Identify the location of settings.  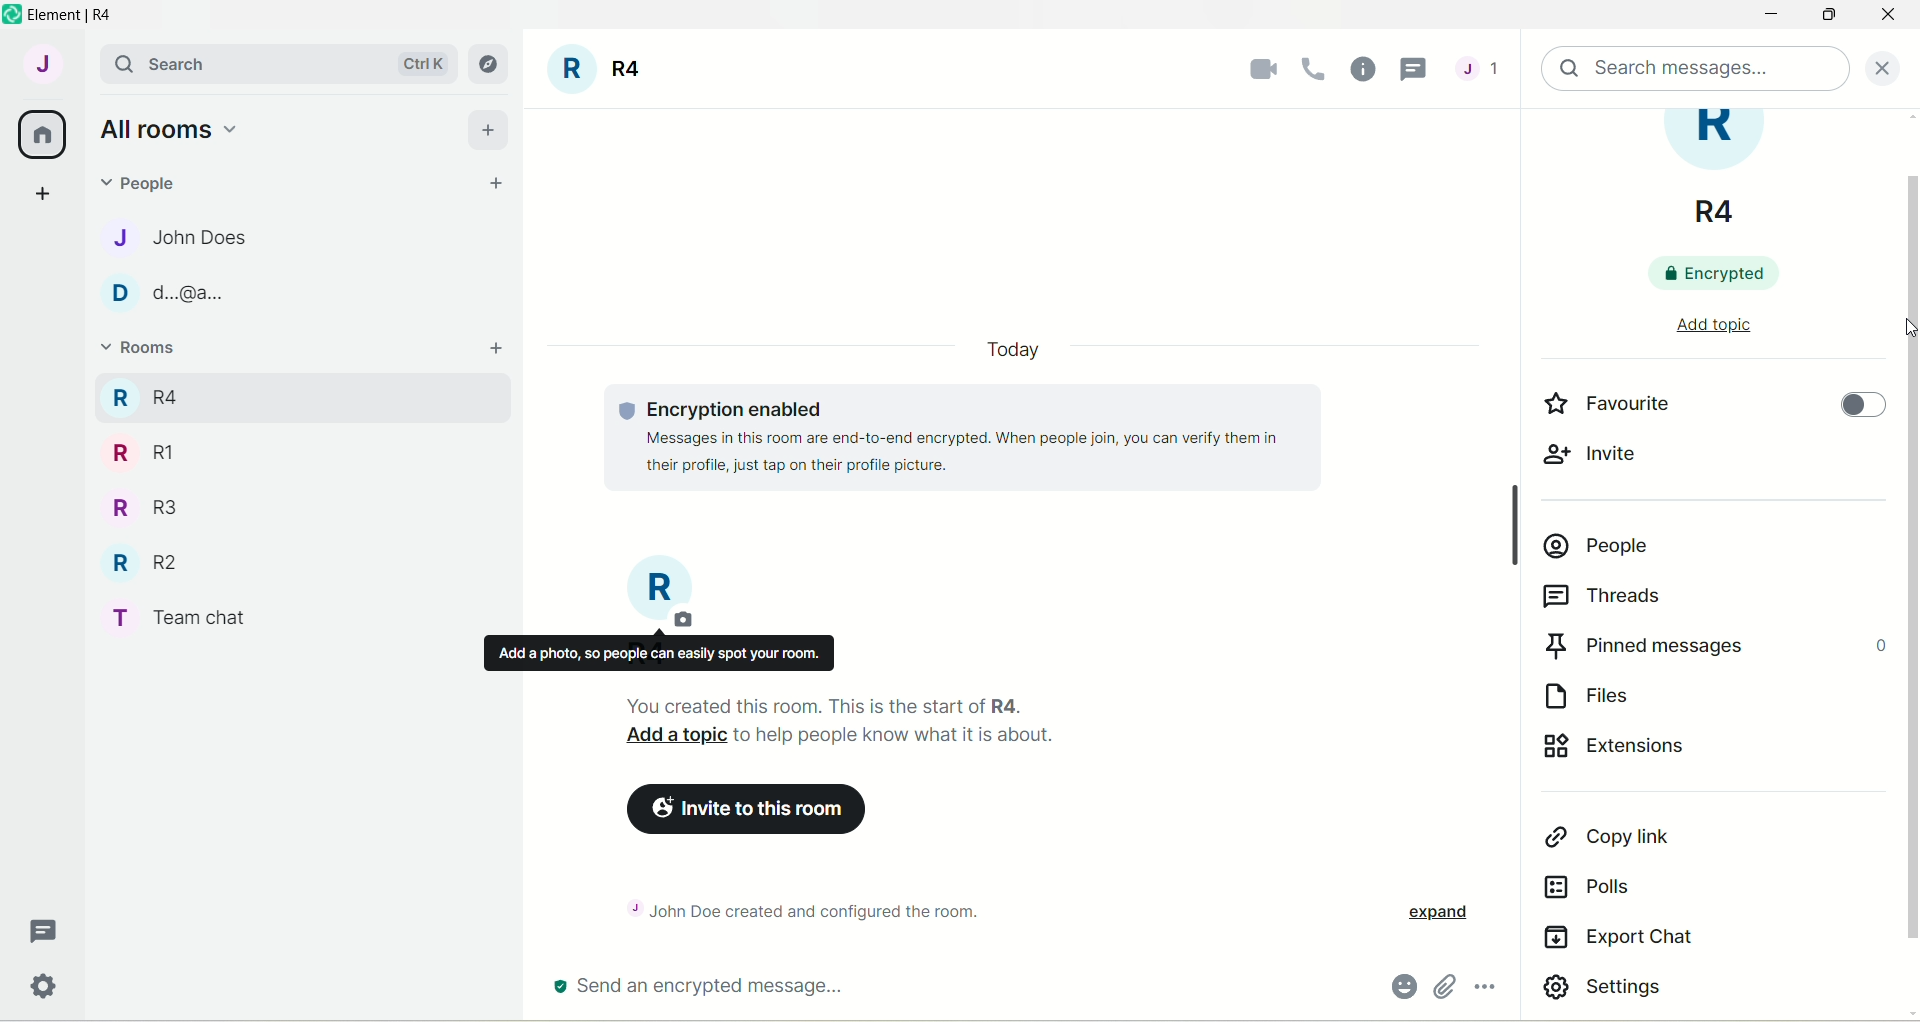
(1617, 989).